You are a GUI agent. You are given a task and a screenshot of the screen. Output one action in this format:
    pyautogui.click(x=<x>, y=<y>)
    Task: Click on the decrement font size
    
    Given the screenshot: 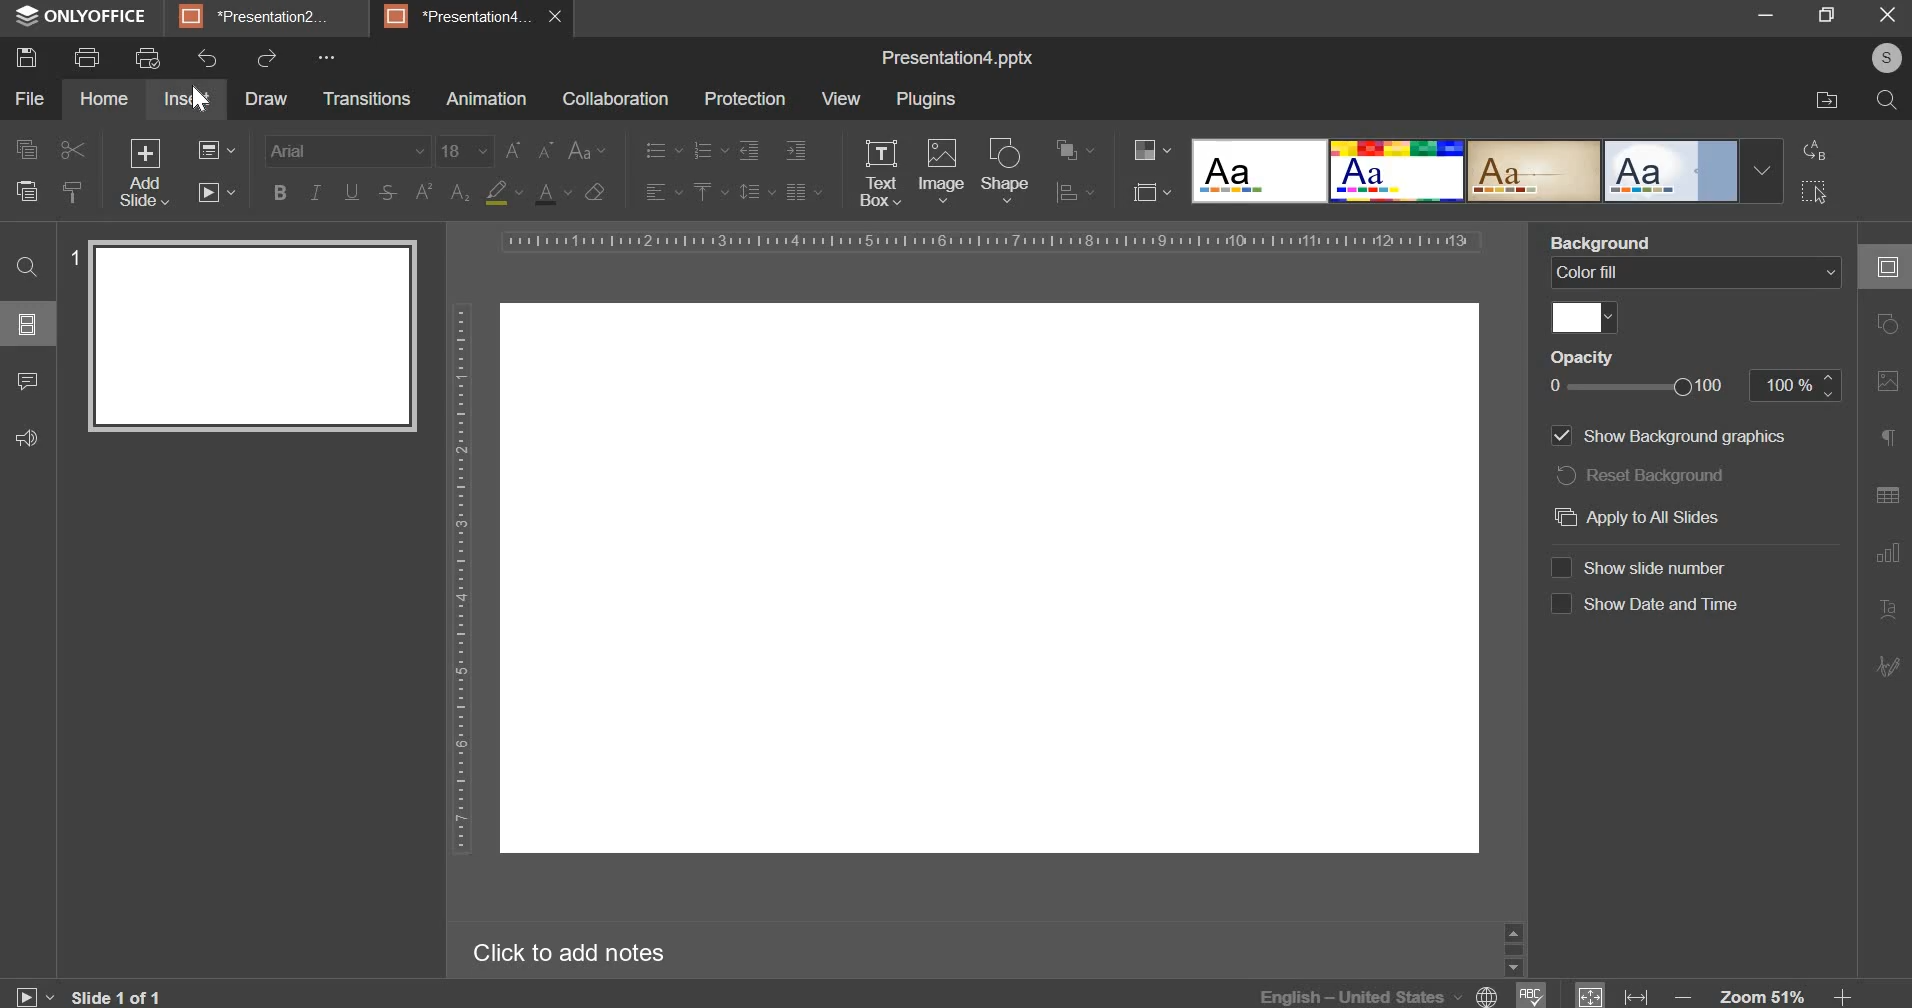 What is the action you would take?
    pyautogui.click(x=546, y=148)
    